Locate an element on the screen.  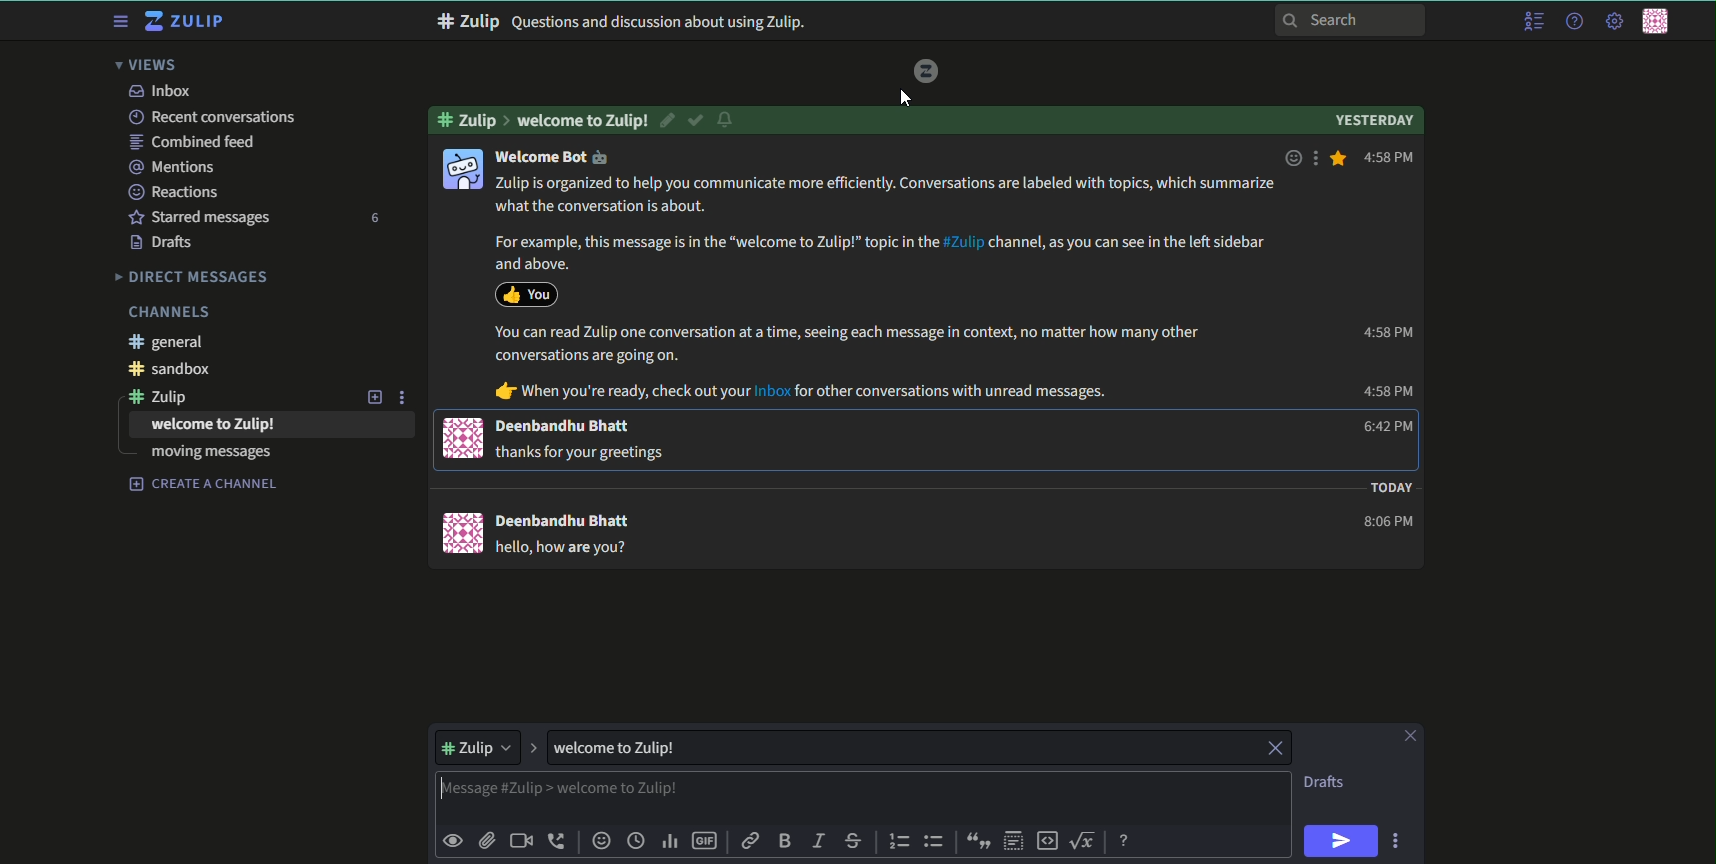
link is located at coordinates (750, 841).